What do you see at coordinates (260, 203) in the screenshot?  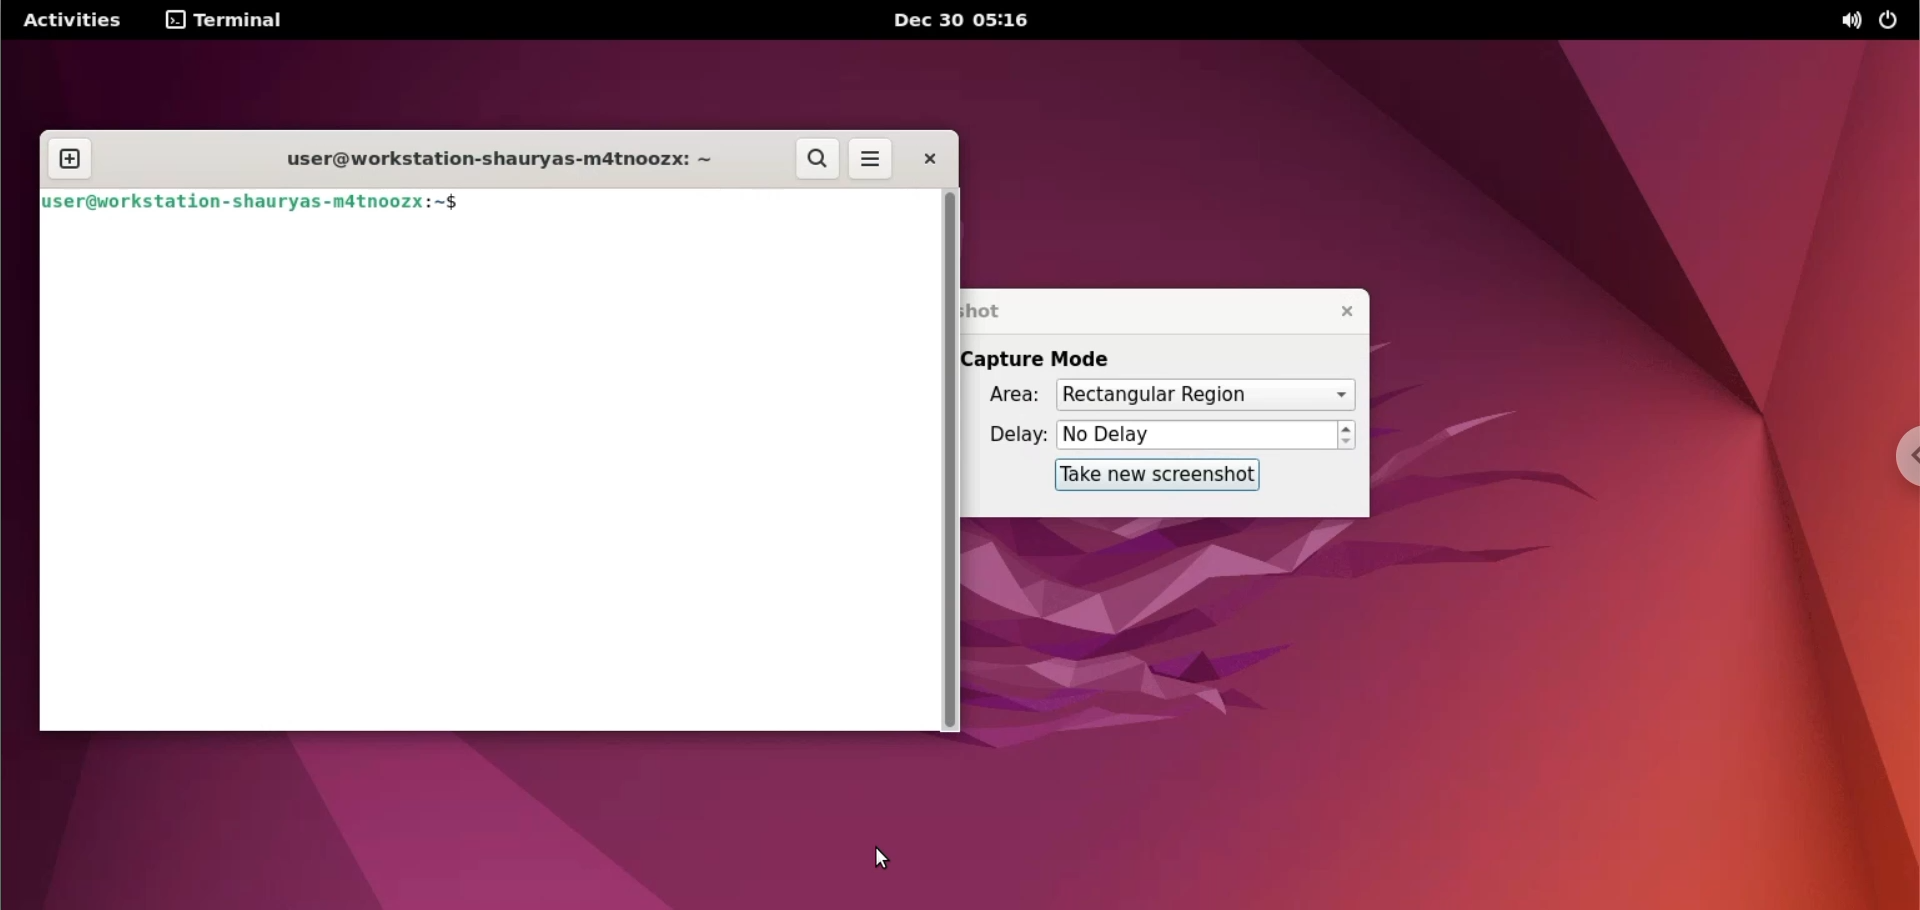 I see `user@workstation-shaurya-m4tnooz:~$` at bounding box center [260, 203].